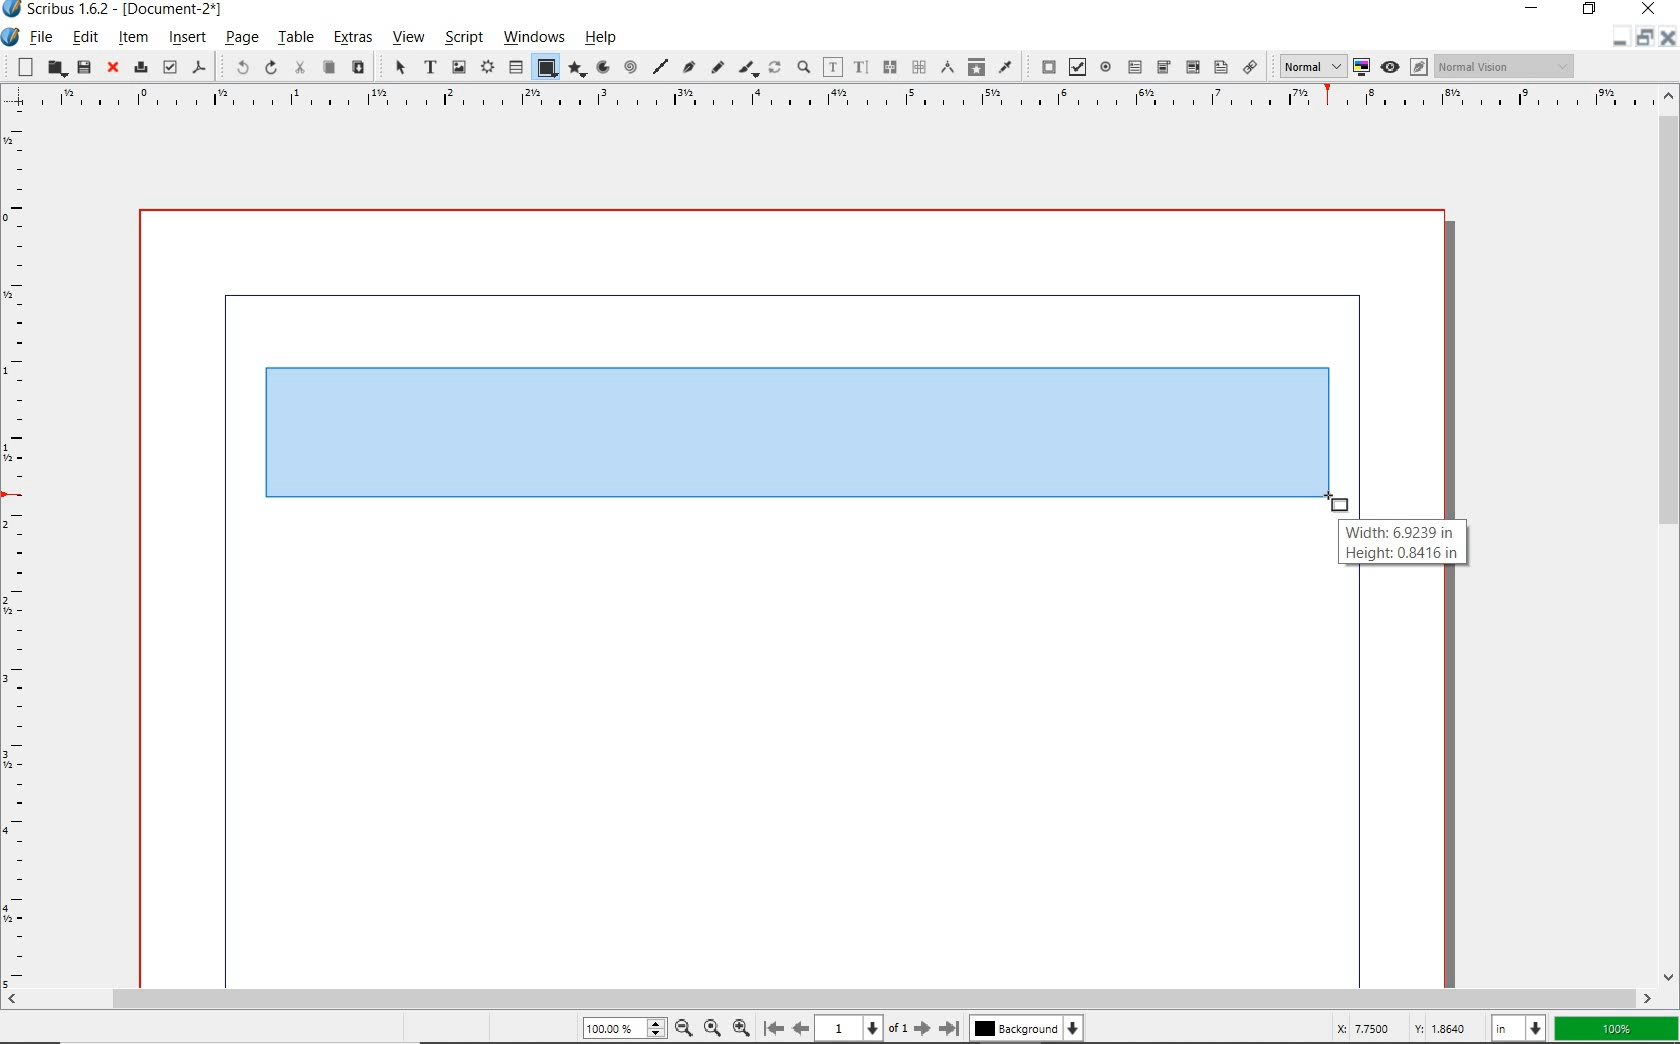 The image size is (1680, 1044). I want to click on copy, so click(328, 69).